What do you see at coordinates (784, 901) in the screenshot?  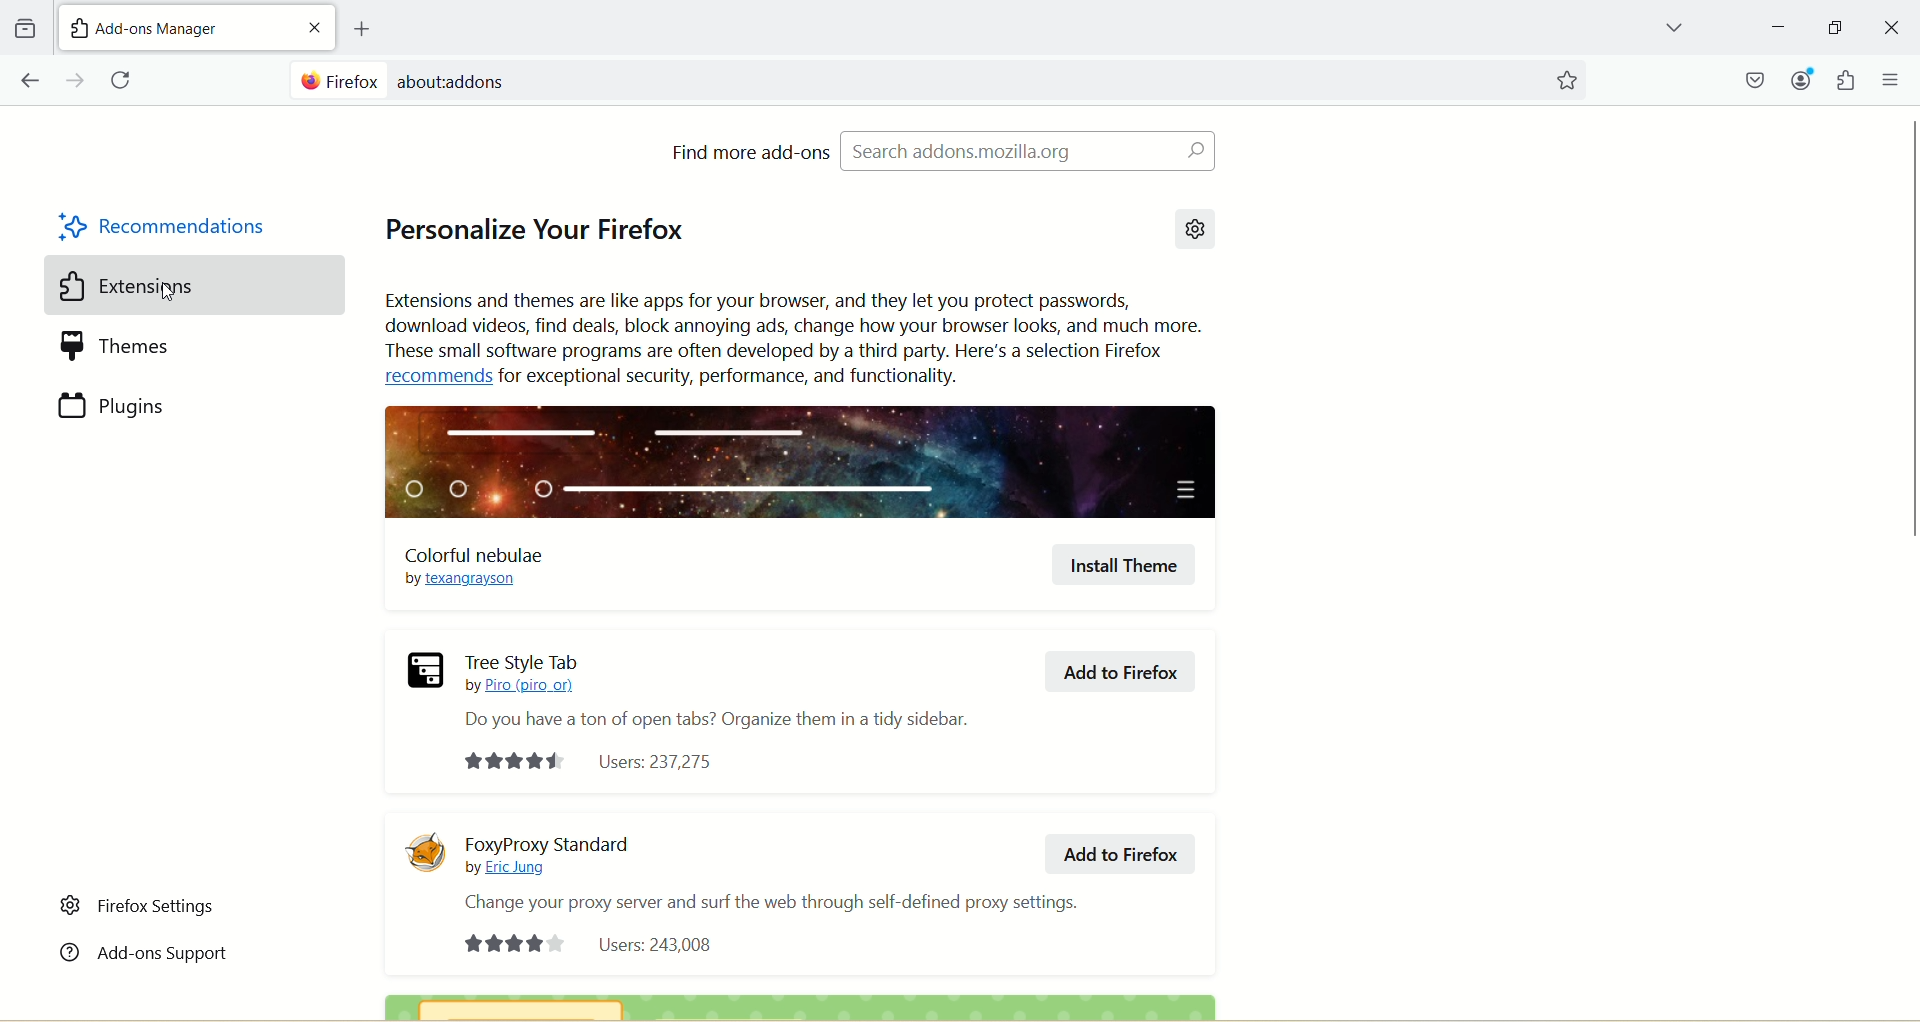 I see `Change your proxy server and surf the web through self-defined proxy settings.` at bounding box center [784, 901].